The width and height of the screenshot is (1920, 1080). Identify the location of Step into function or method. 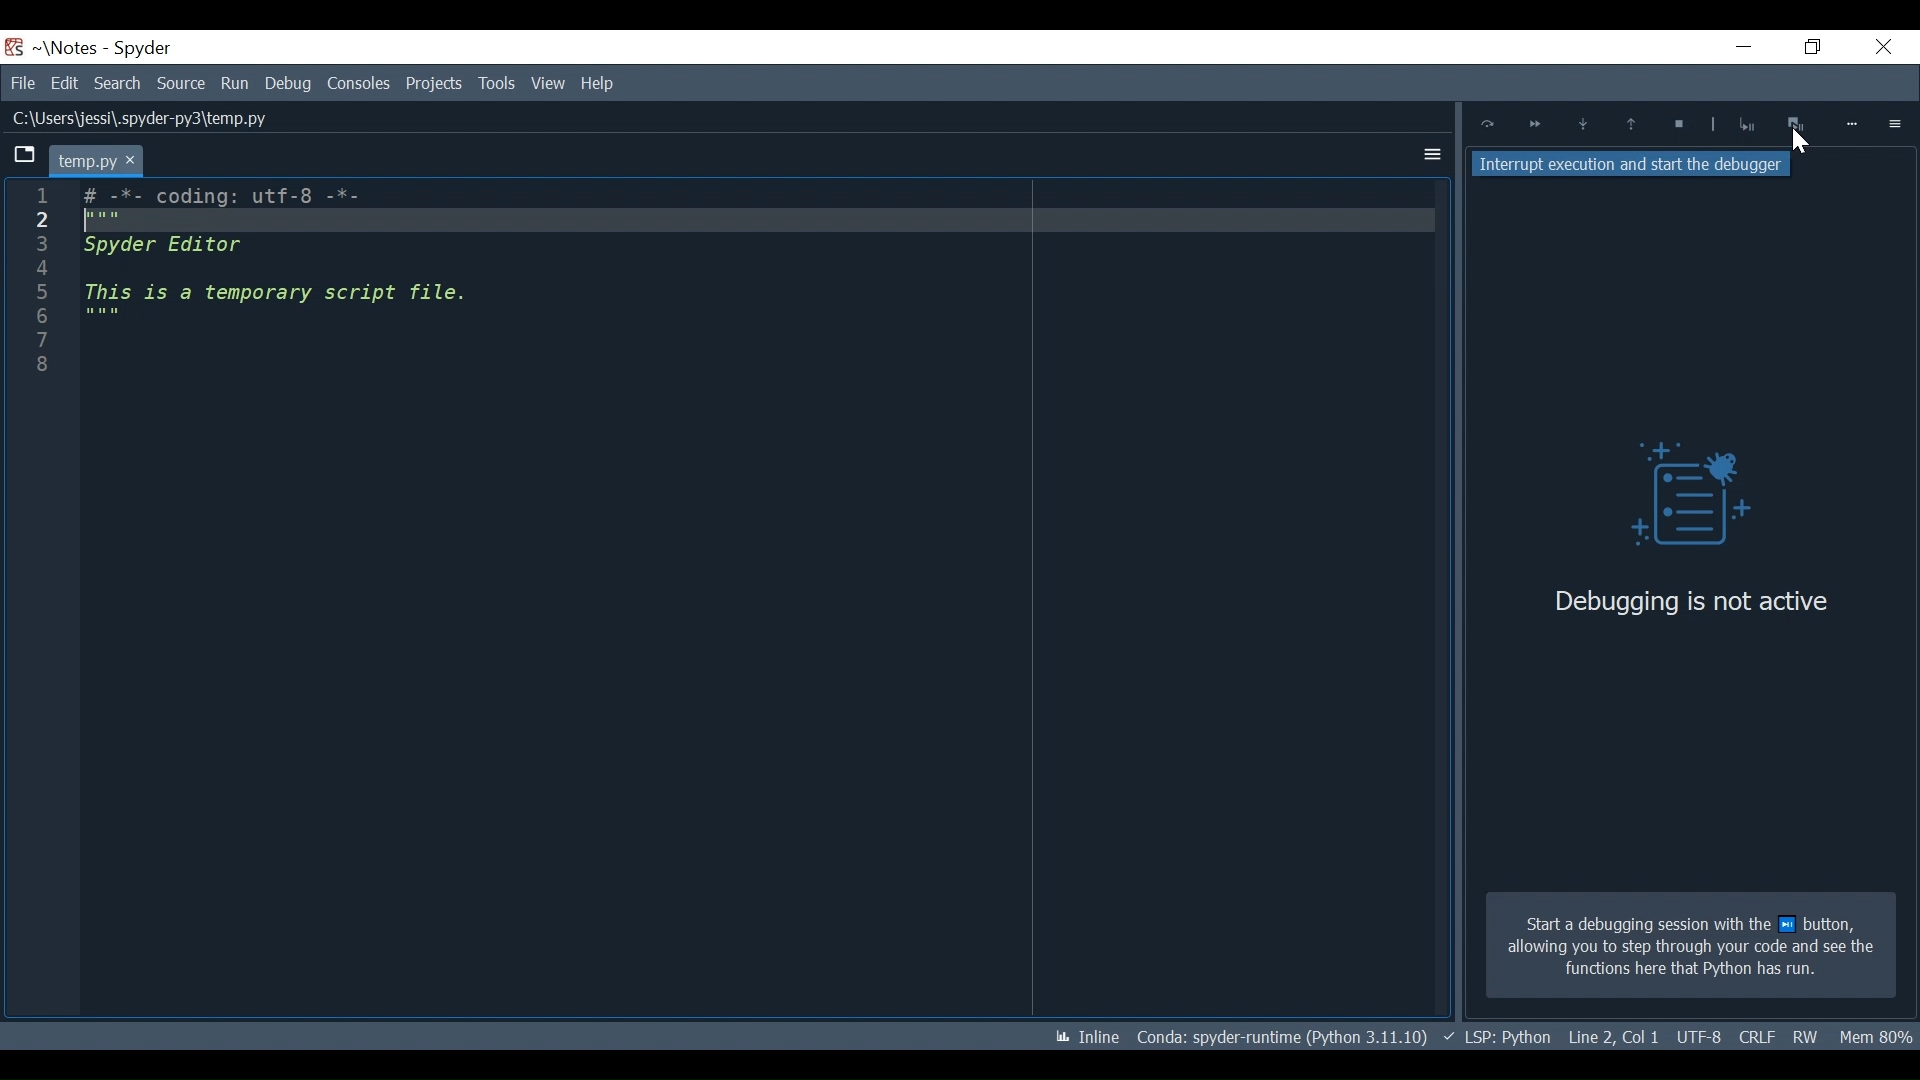
(1583, 126).